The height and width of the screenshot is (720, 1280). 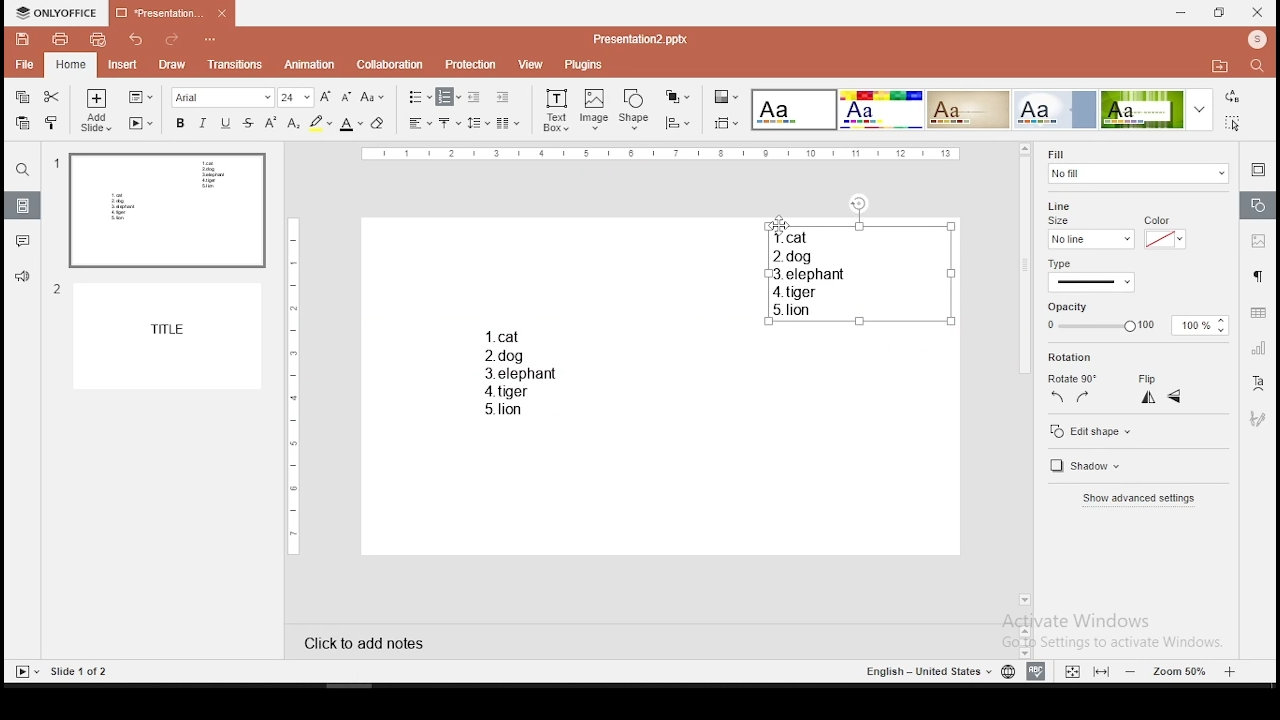 What do you see at coordinates (727, 122) in the screenshot?
I see `select slide size` at bounding box center [727, 122].